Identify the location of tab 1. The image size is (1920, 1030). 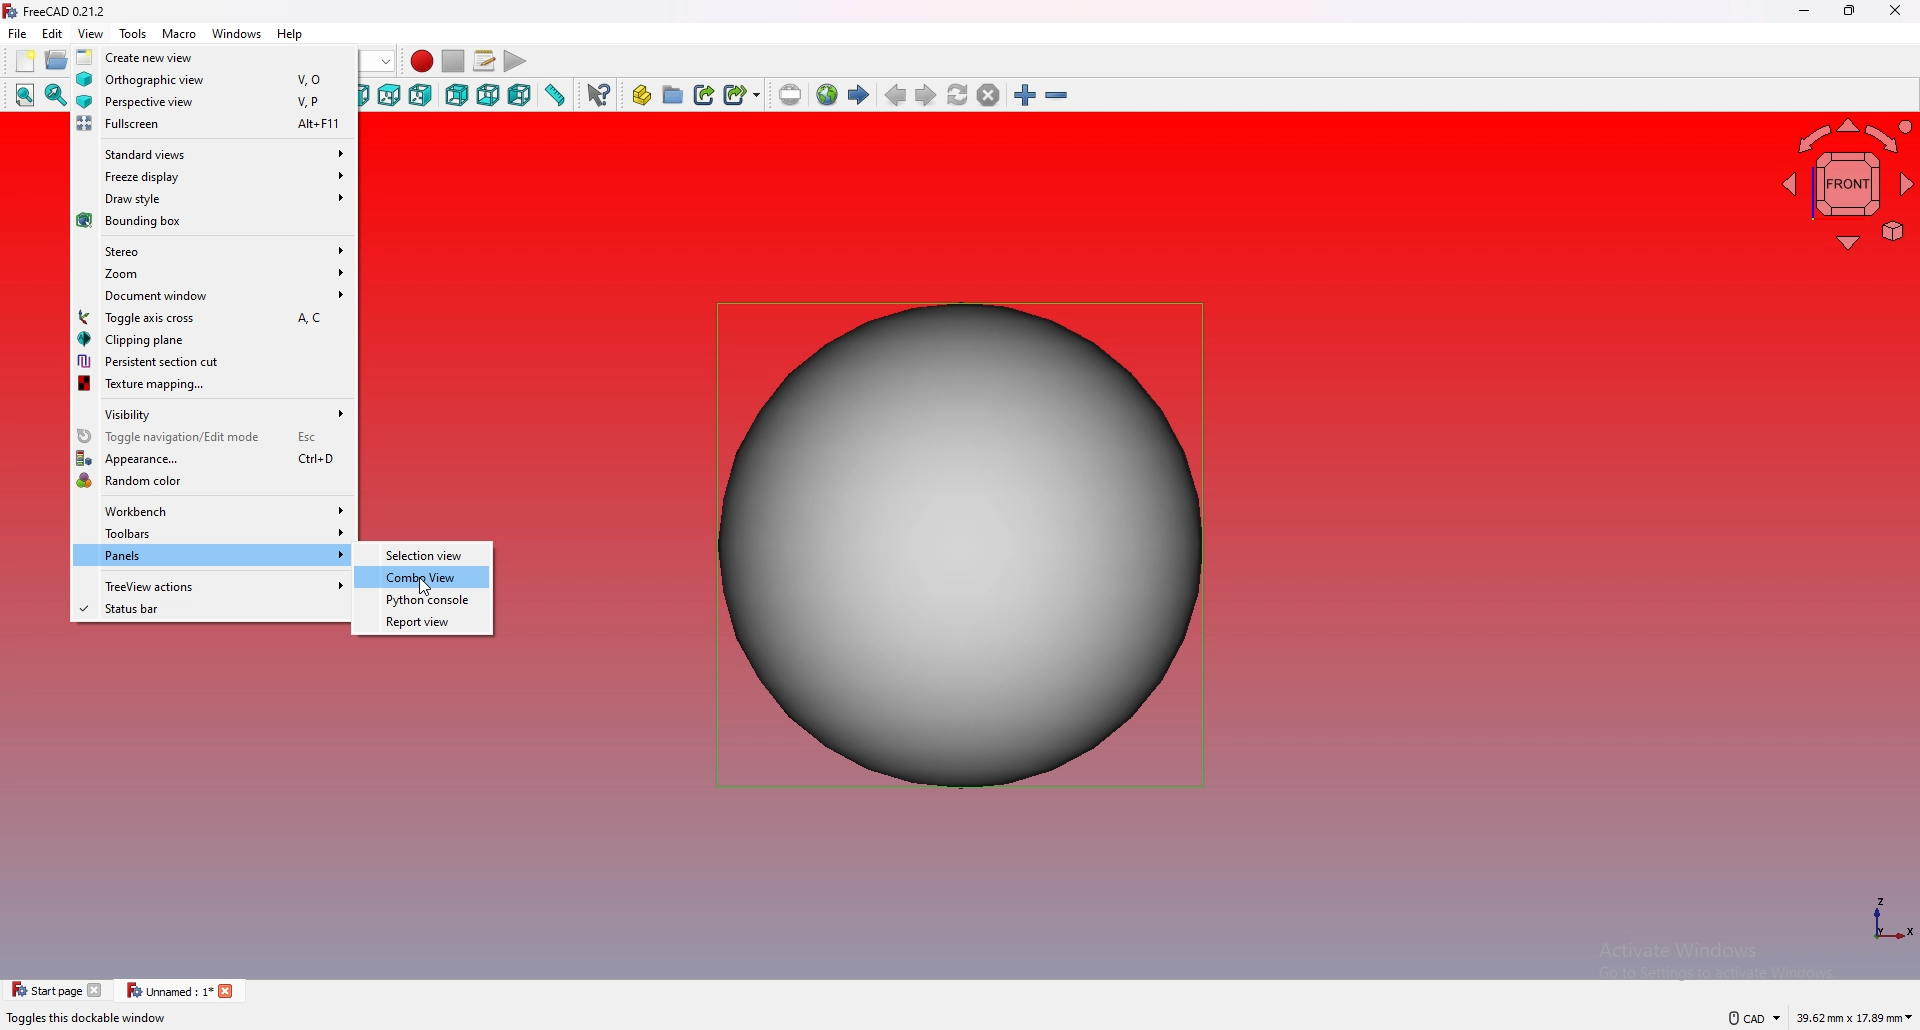
(57, 989).